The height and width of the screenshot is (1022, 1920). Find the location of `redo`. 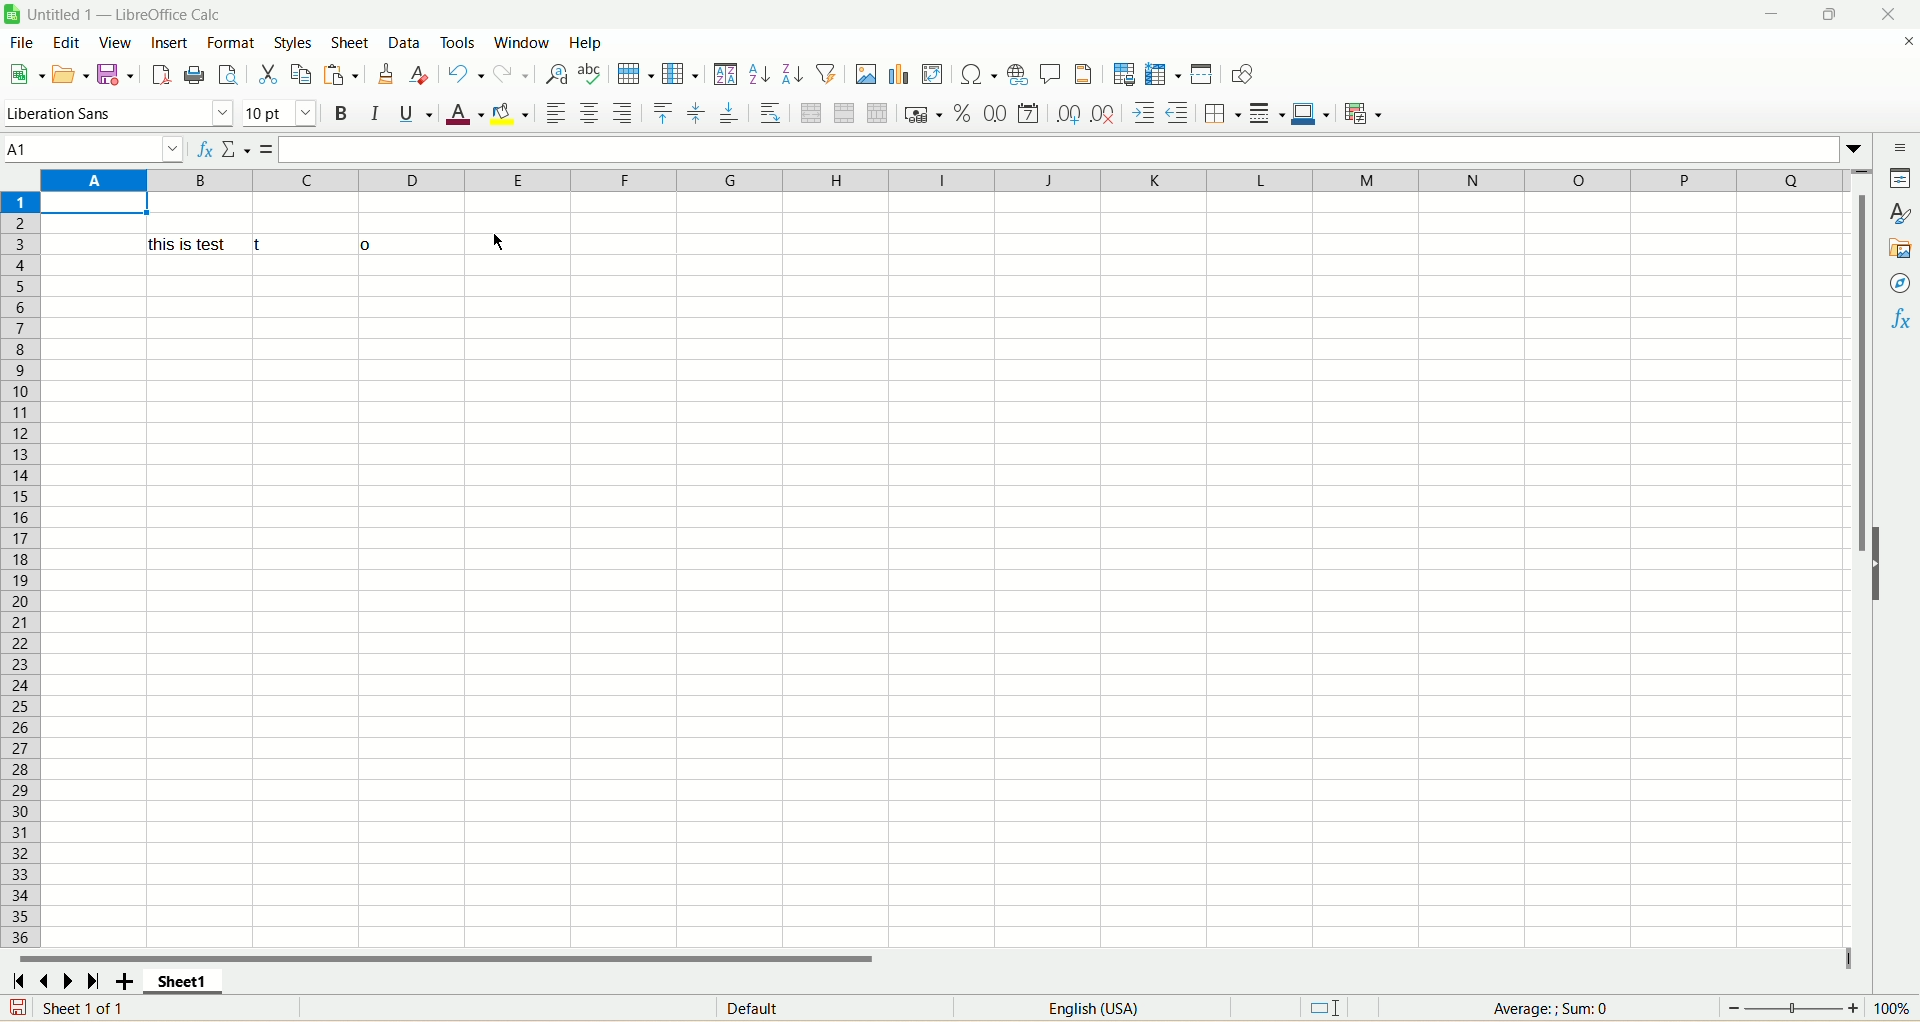

redo is located at coordinates (512, 73).